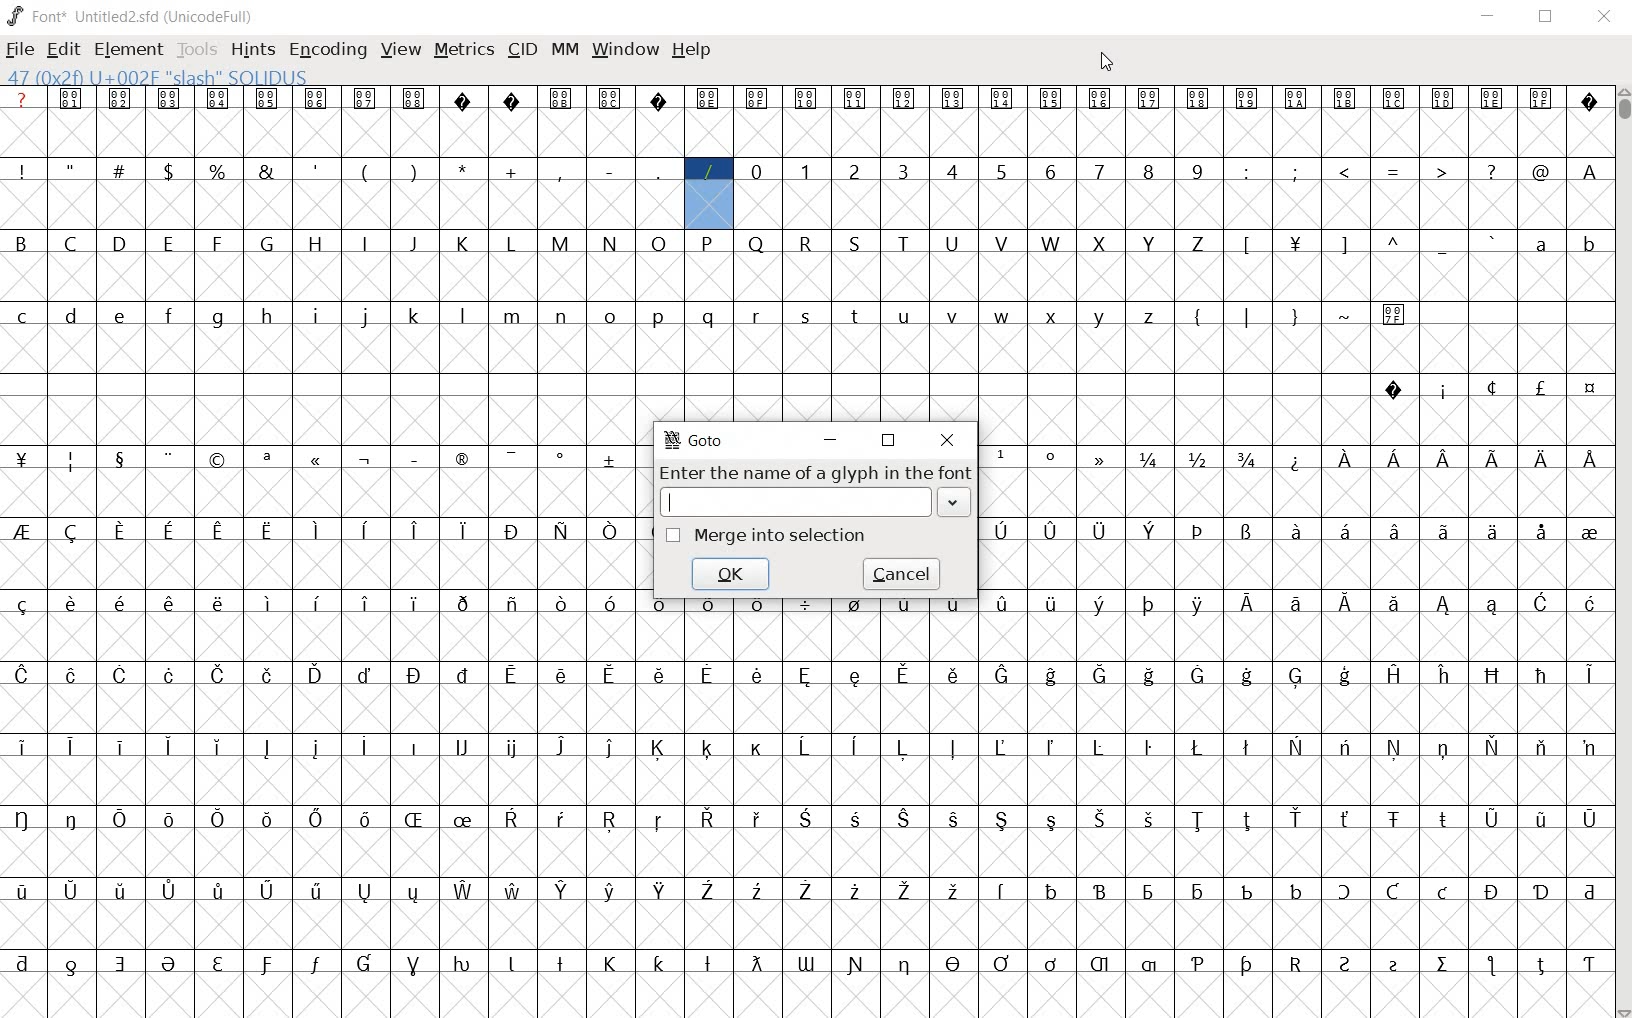 The image size is (1632, 1018). I want to click on glyph, so click(22, 459).